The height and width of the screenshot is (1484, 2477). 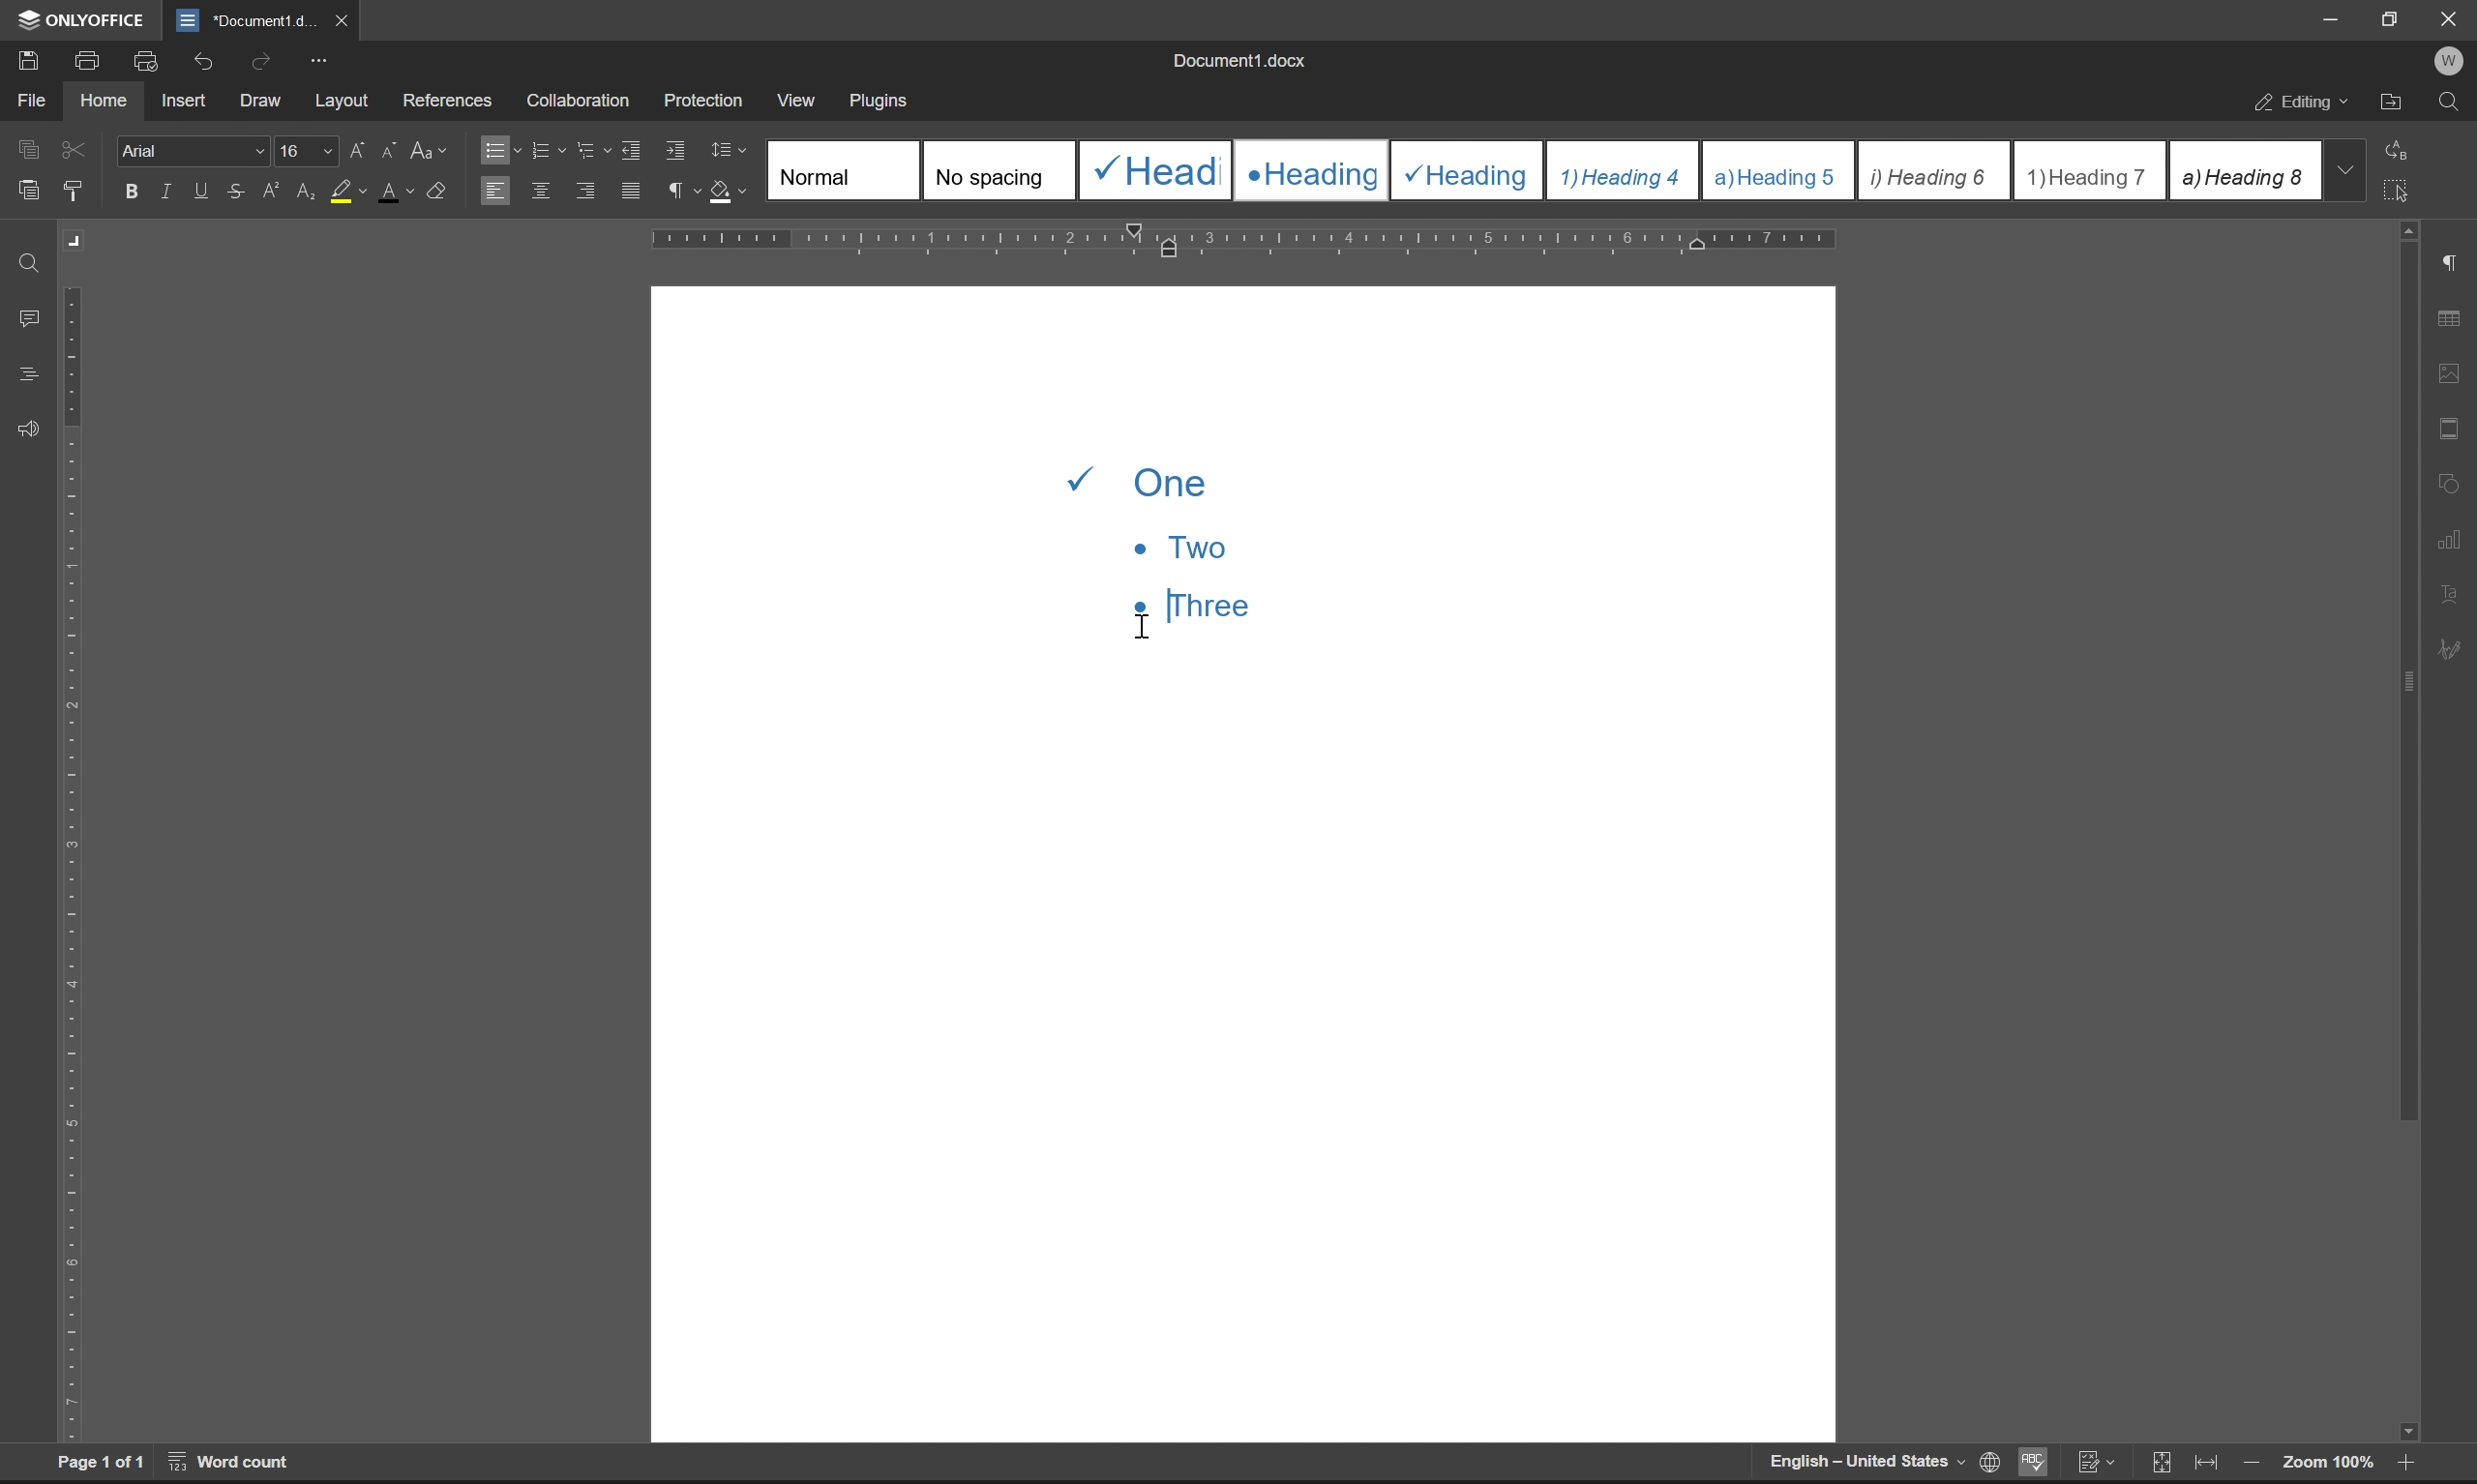 What do you see at coordinates (2332, 19) in the screenshot?
I see `minimize` at bounding box center [2332, 19].